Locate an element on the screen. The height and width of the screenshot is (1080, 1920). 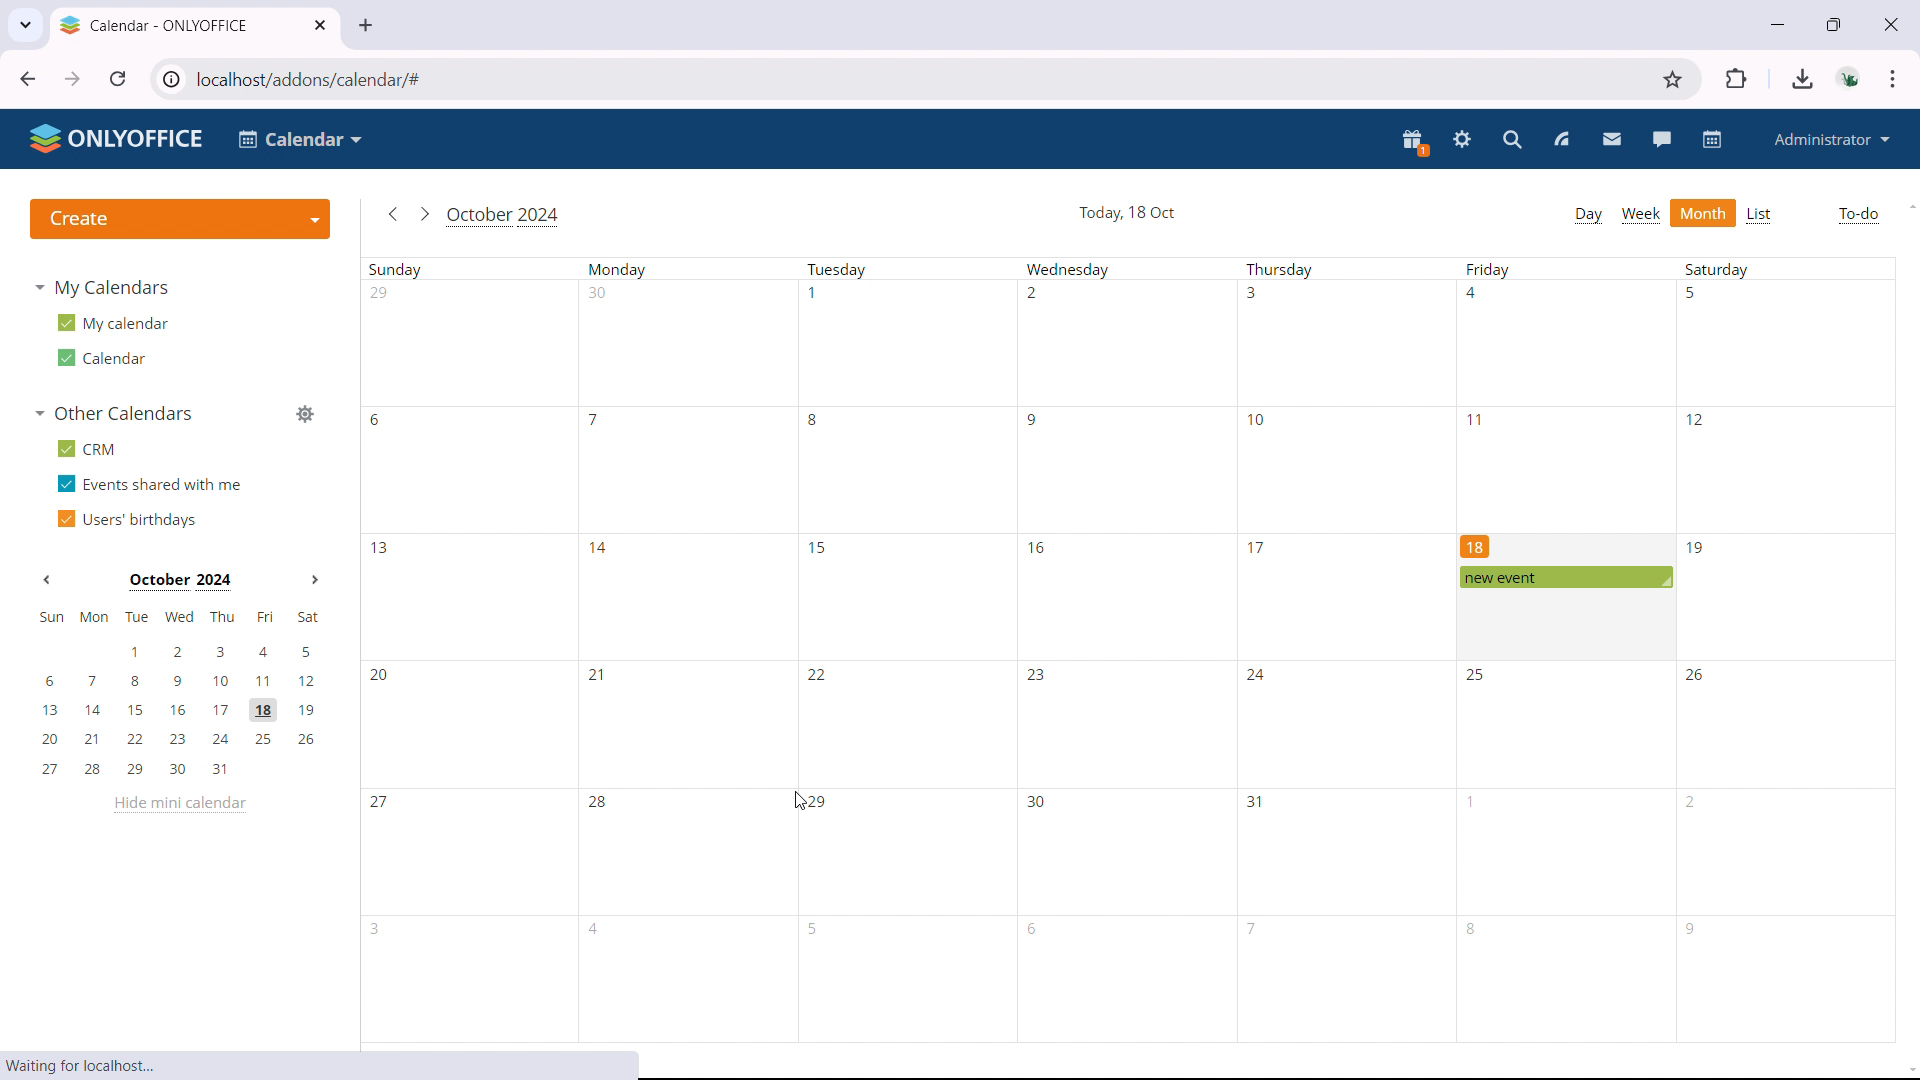
feed is located at coordinates (1560, 140).